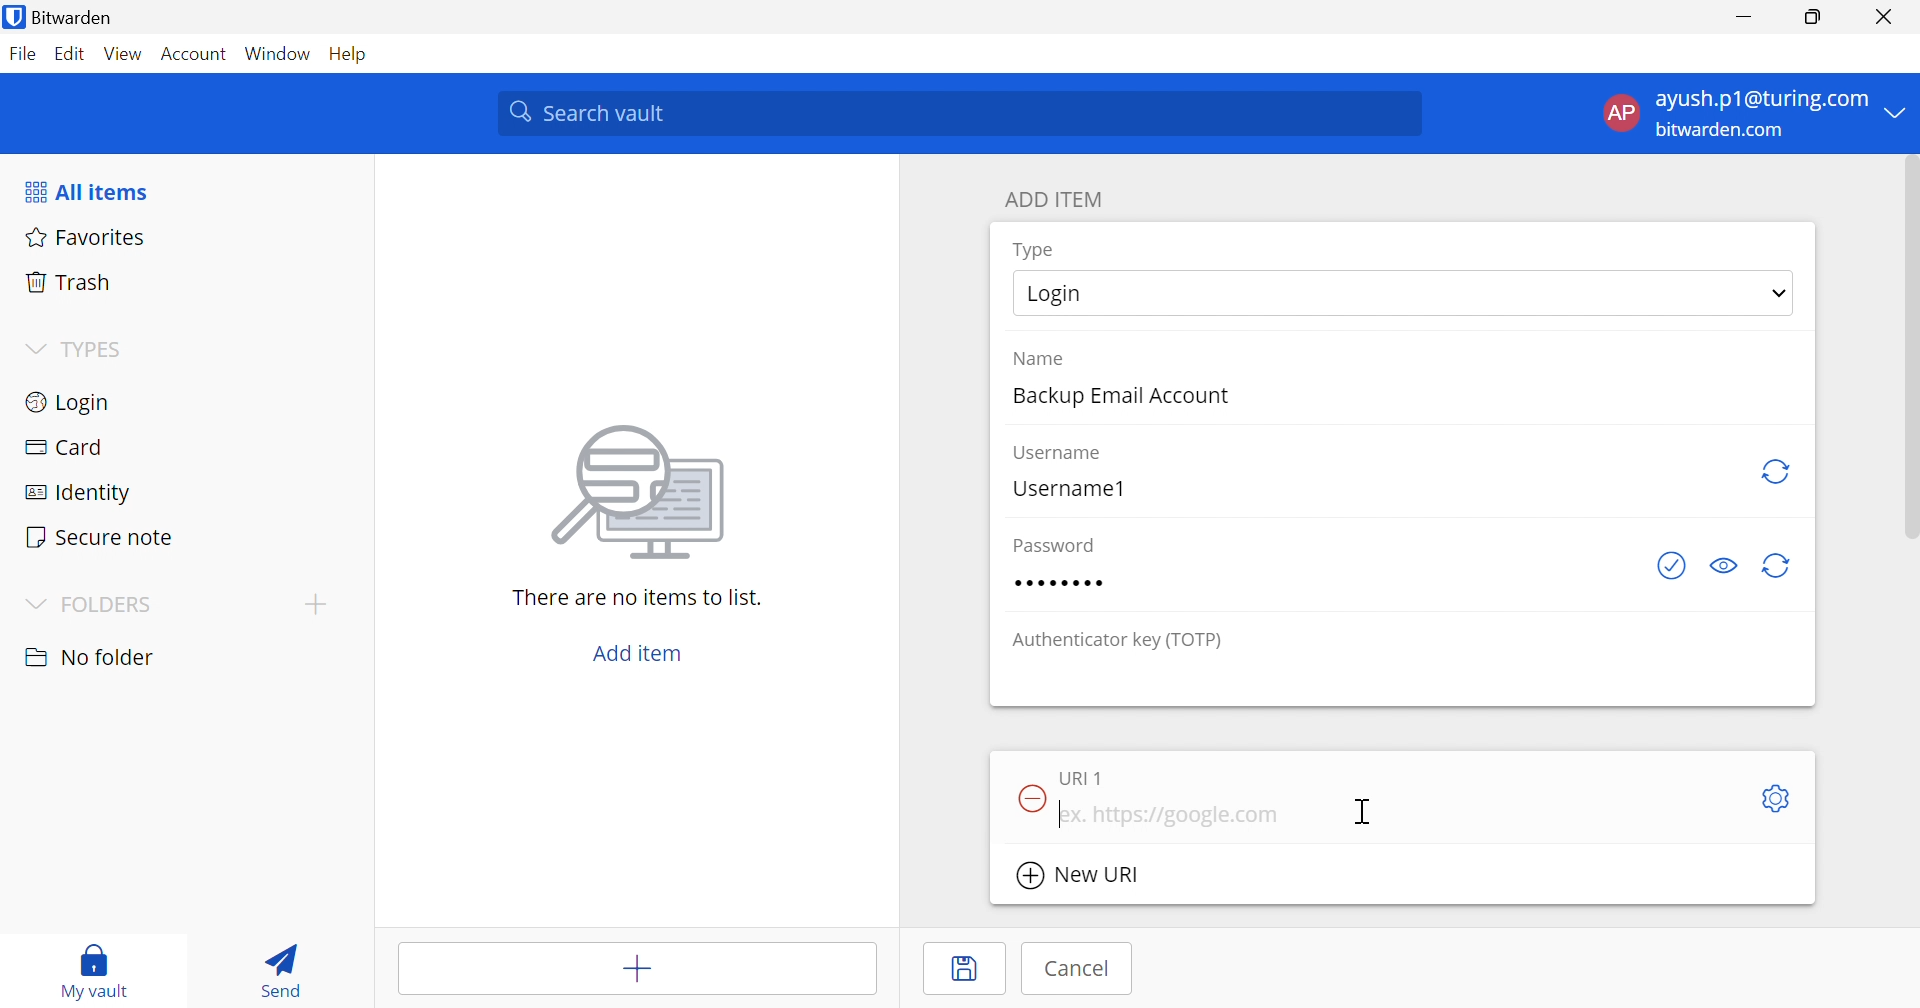 Image resolution: width=1920 pixels, height=1008 pixels. Describe the element at coordinates (1779, 800) in the screenshot. I see `Toggle options` at that location.